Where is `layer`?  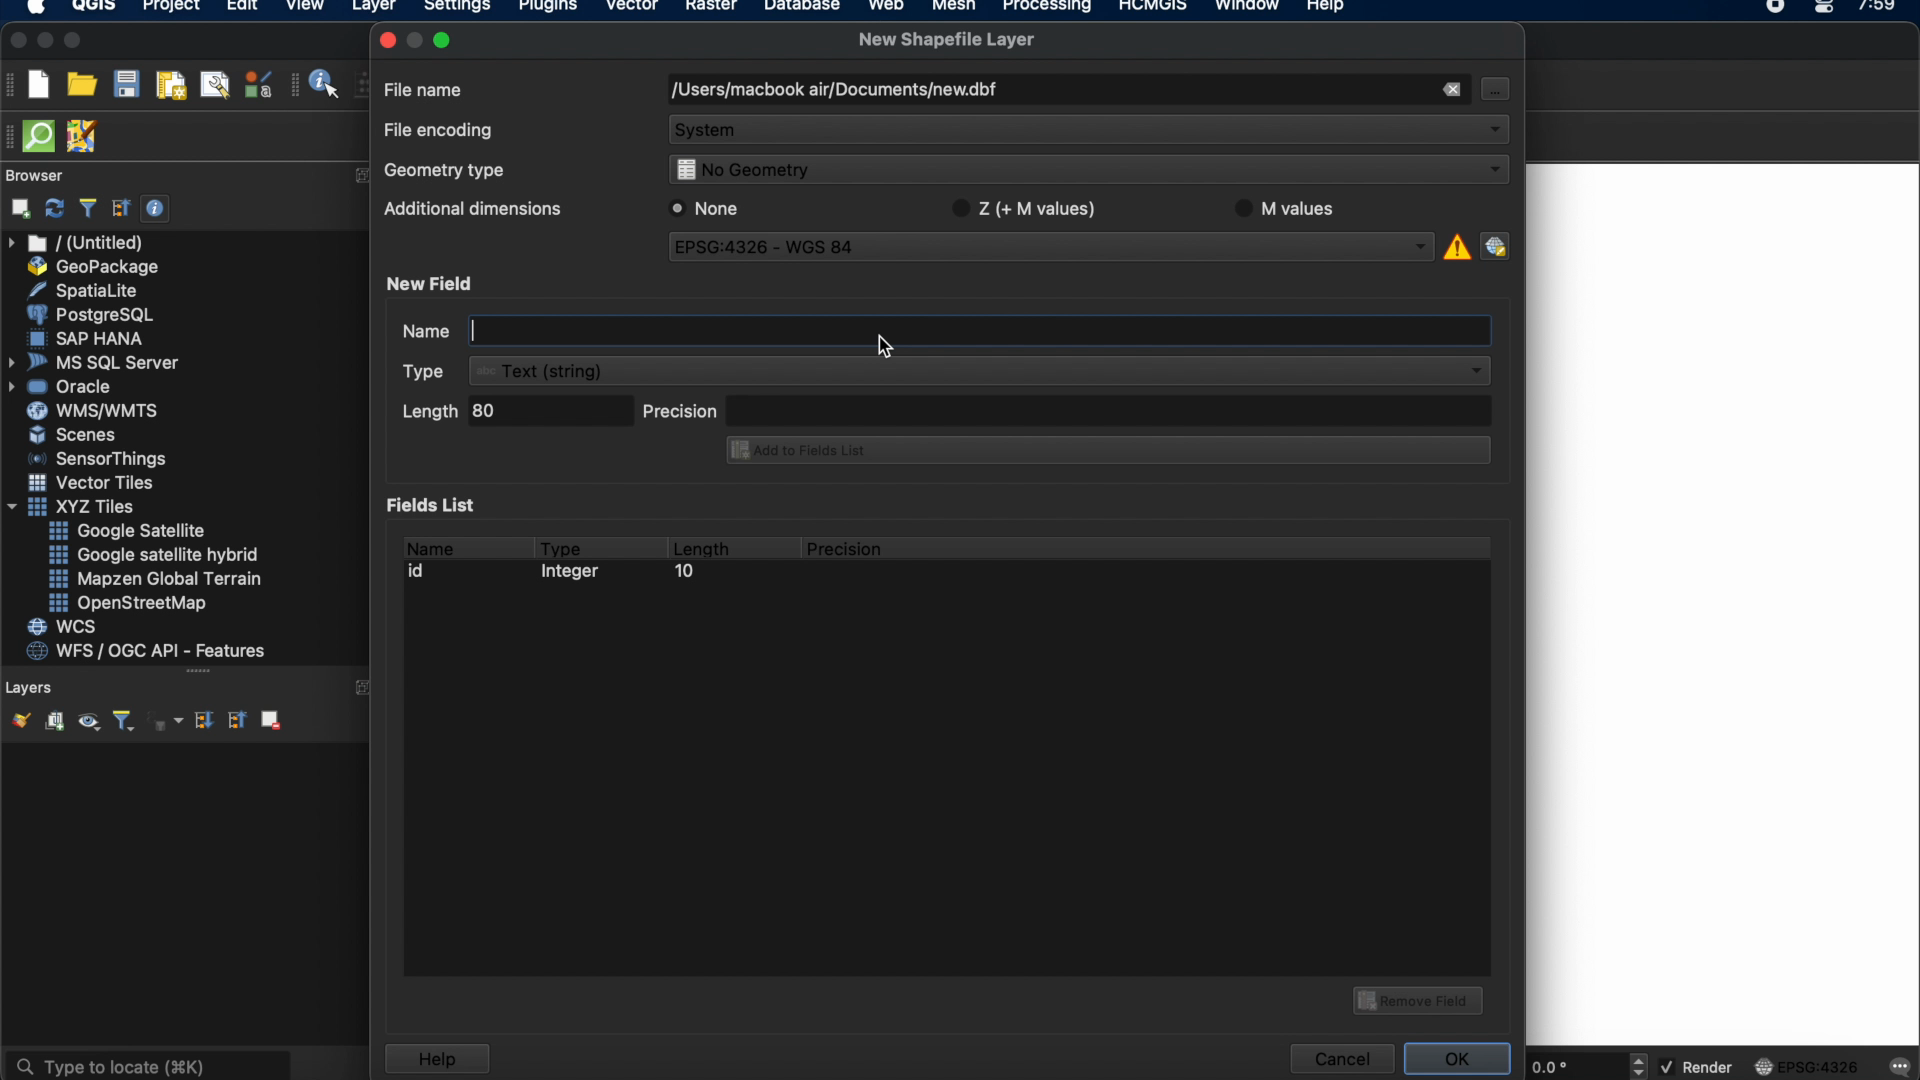
layer is located at coordinates (374, 10).